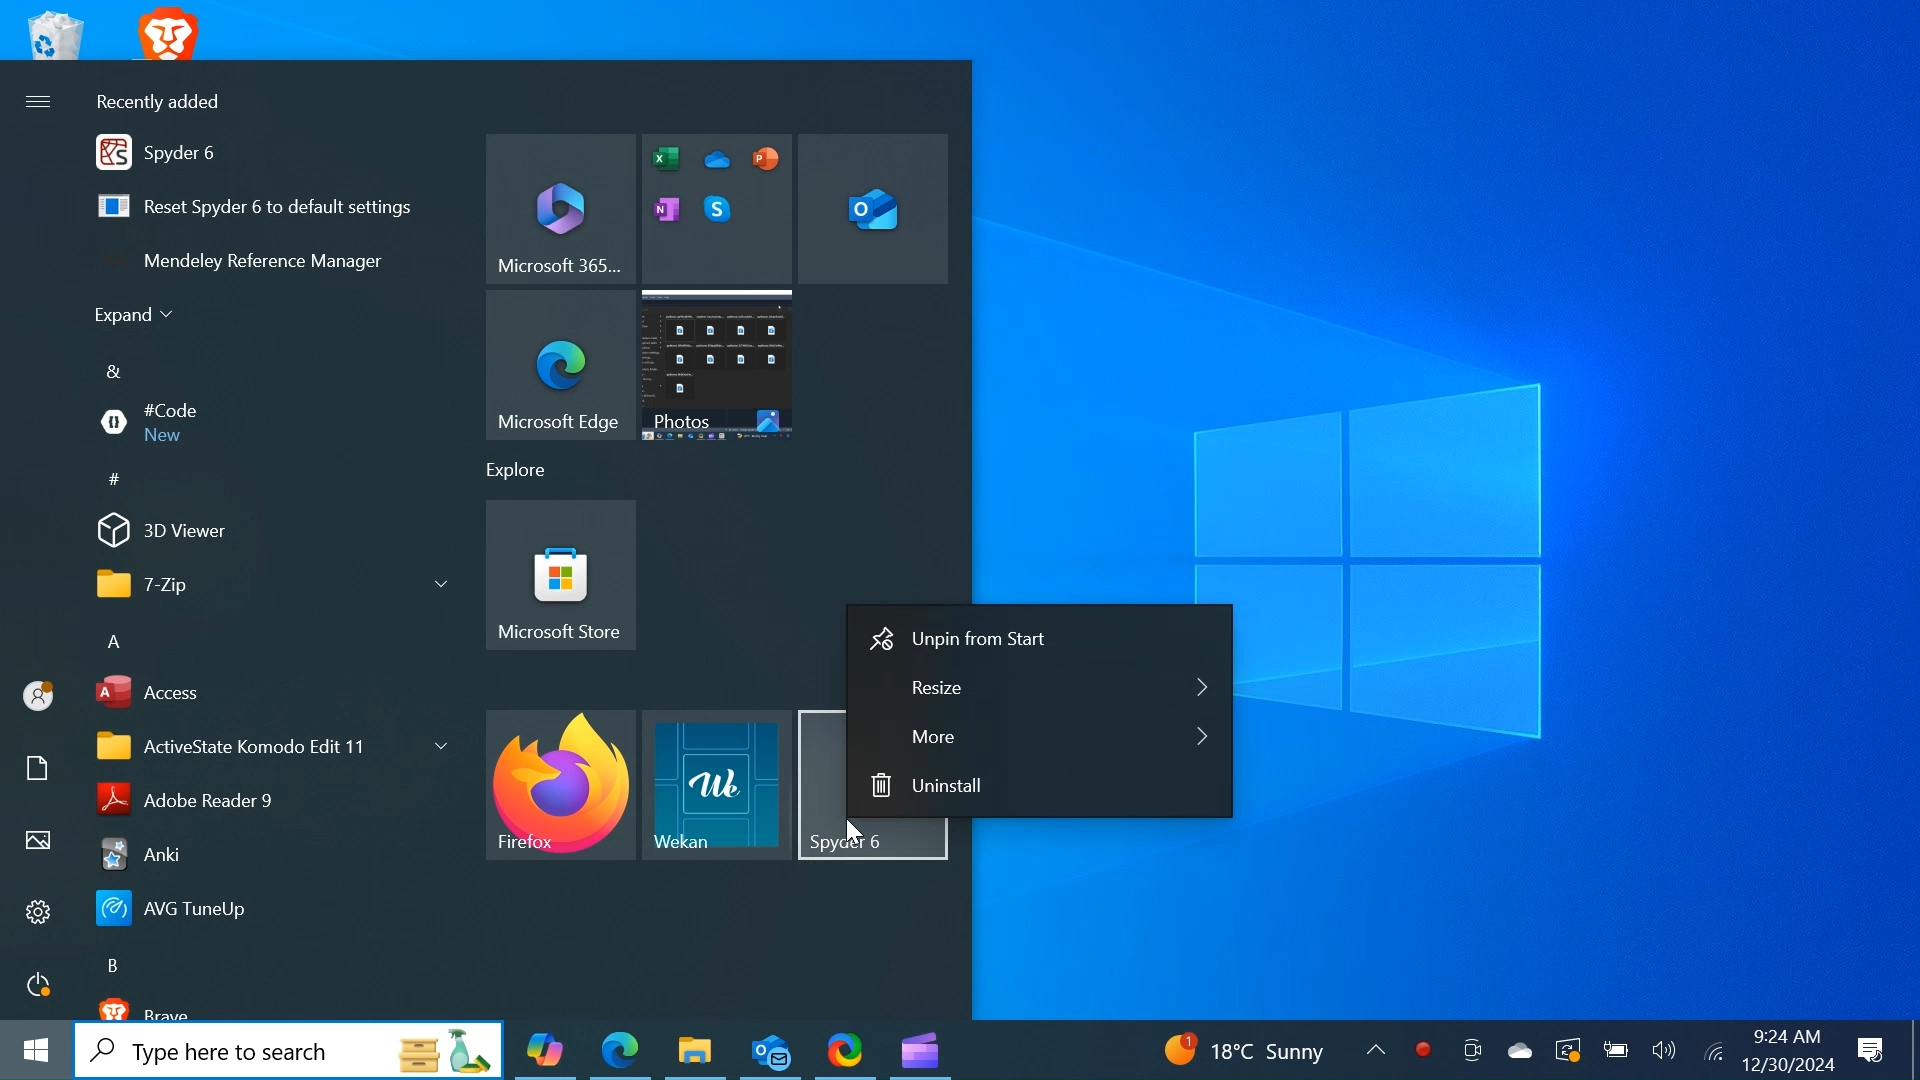  Describe the element at coordinates (263, 854) in the screenshot. I see `Anki` at that location.